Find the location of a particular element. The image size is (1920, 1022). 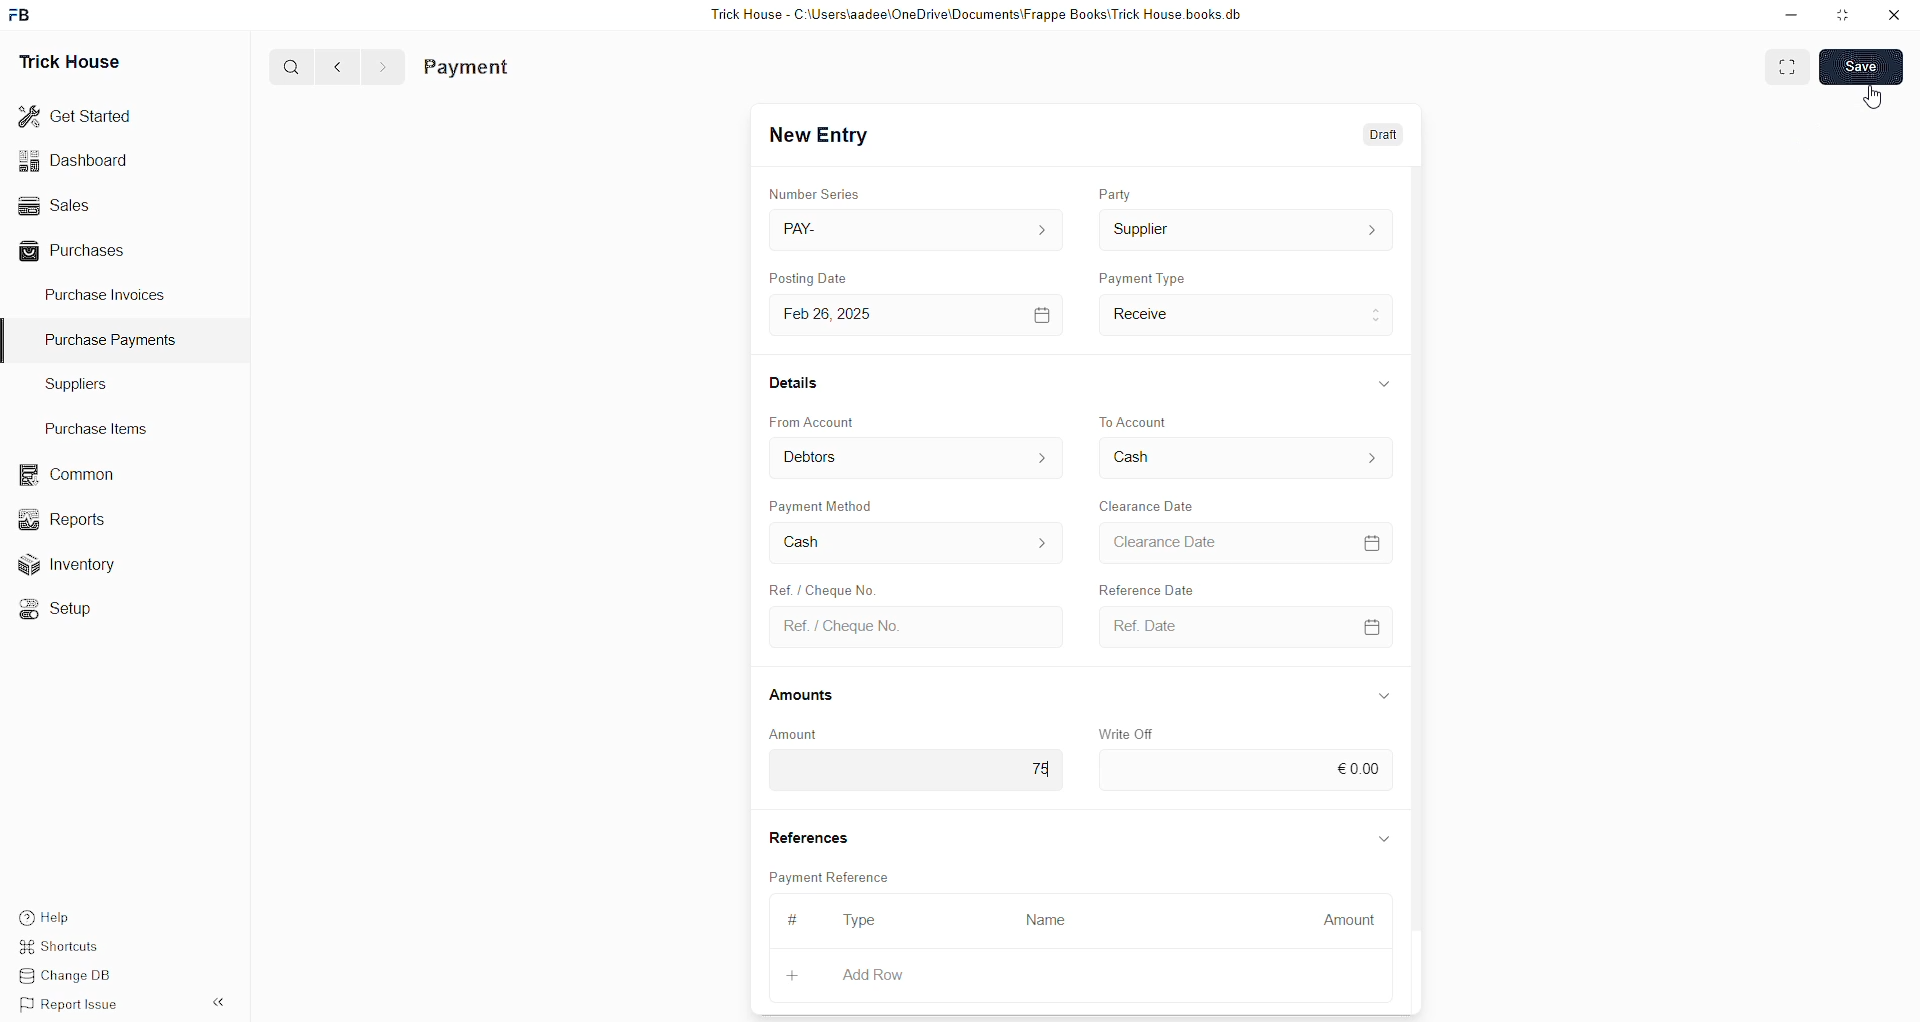

Ref. / Cheque No. is located at coordinates (833, 590).